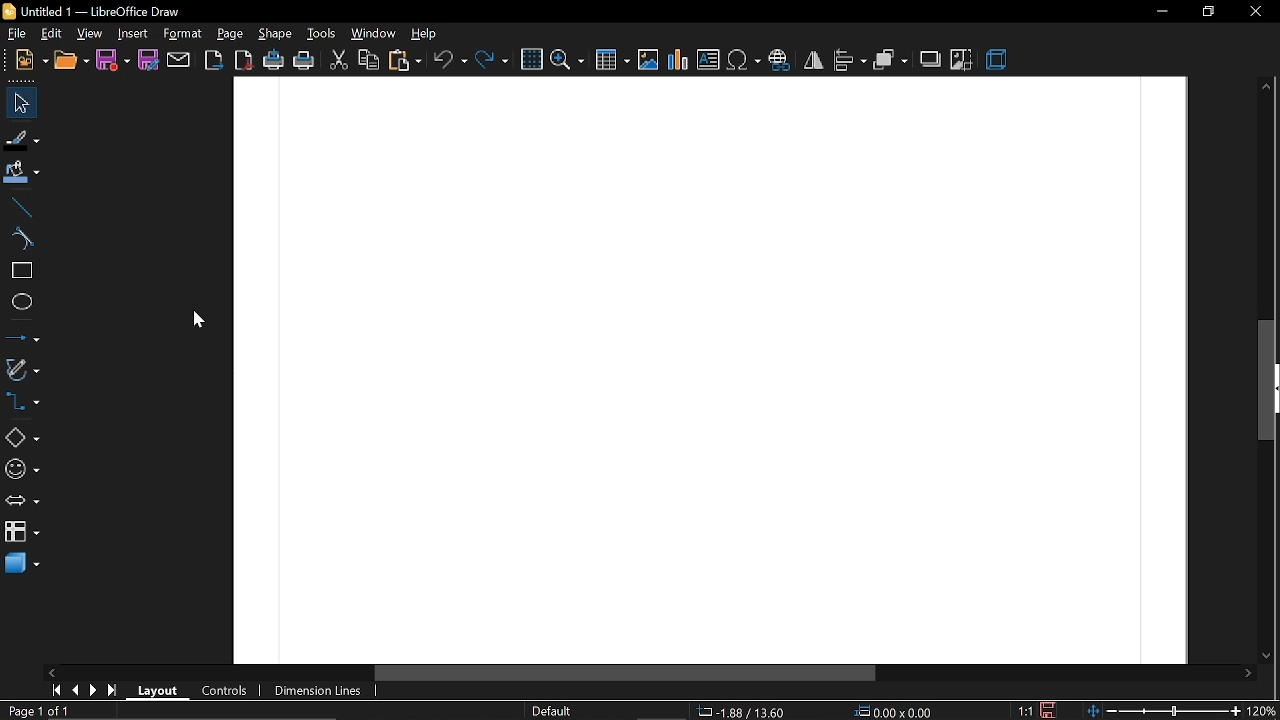 Image resolution: width=1280 pixels, height=720 pixels. I want to click on redo, so click(494, 59).